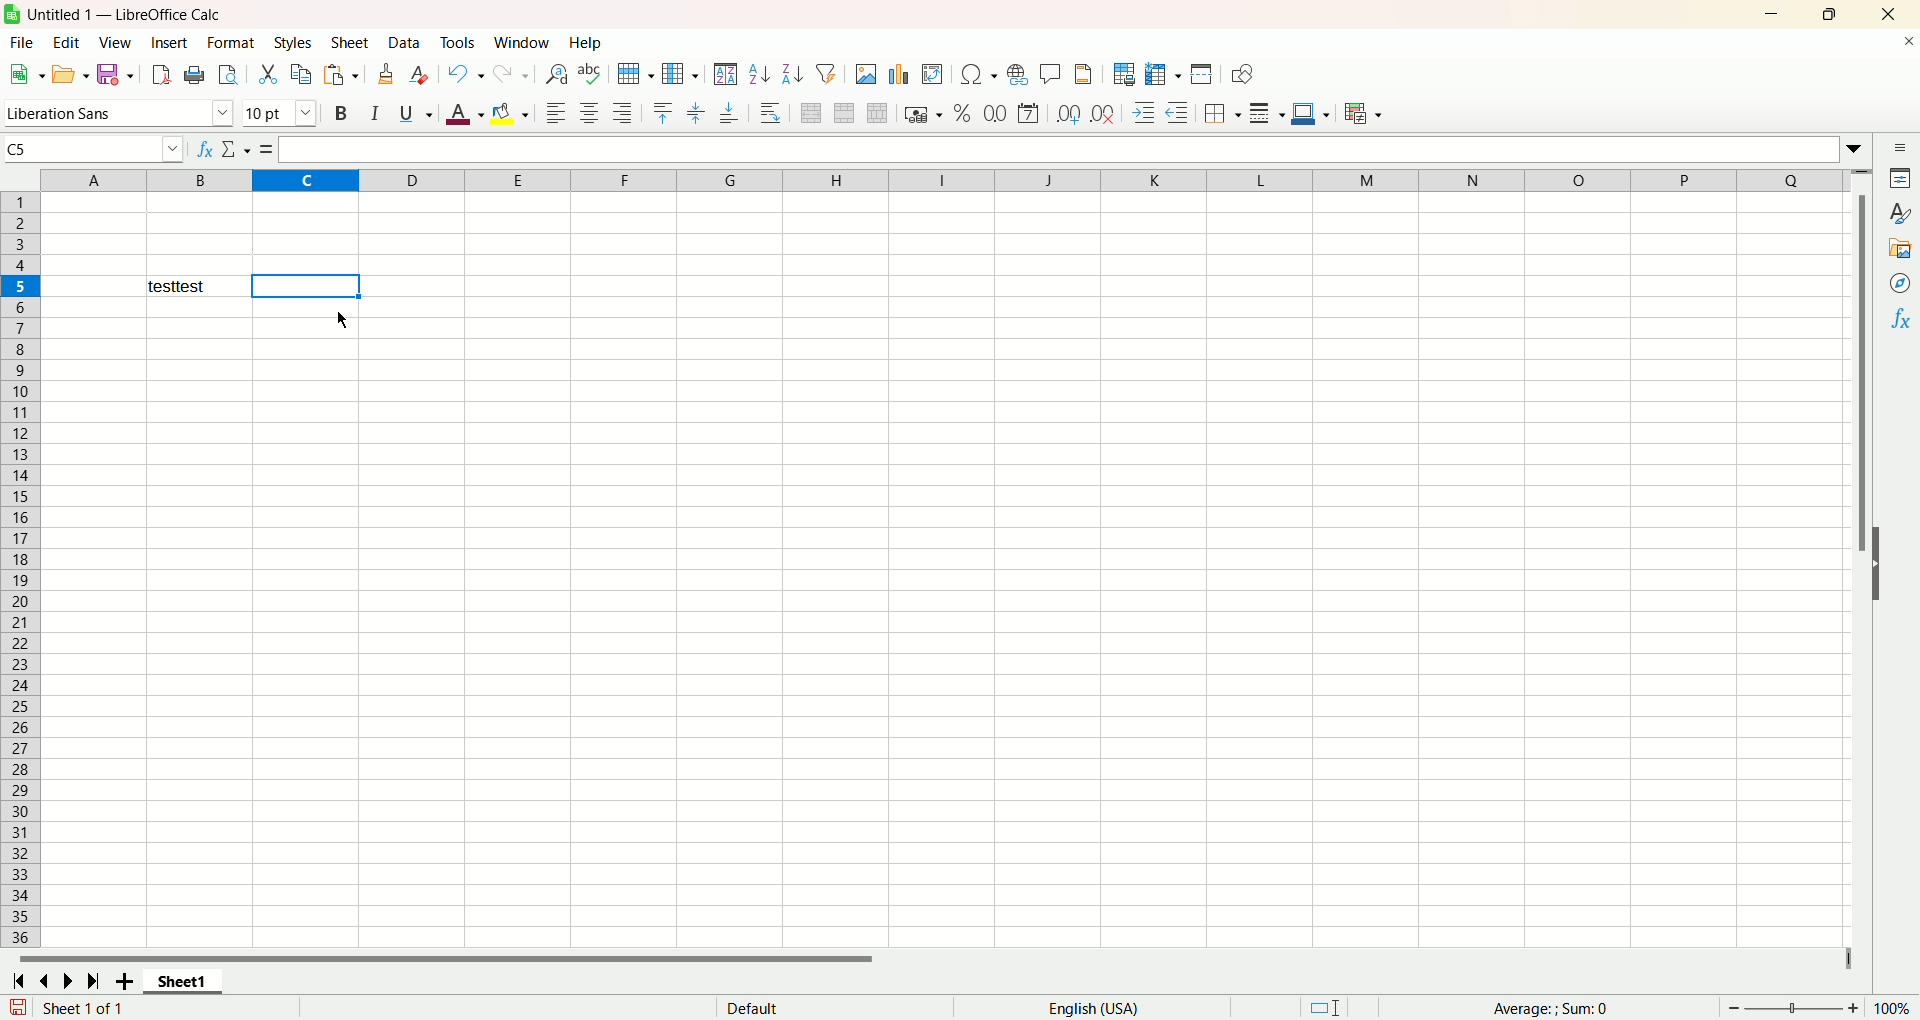 Image resolution: width=1920 pixels, height=1020 pixels. Describe the element at coordinates (589, 74) in the screenshot. I see `spelling` at that location.